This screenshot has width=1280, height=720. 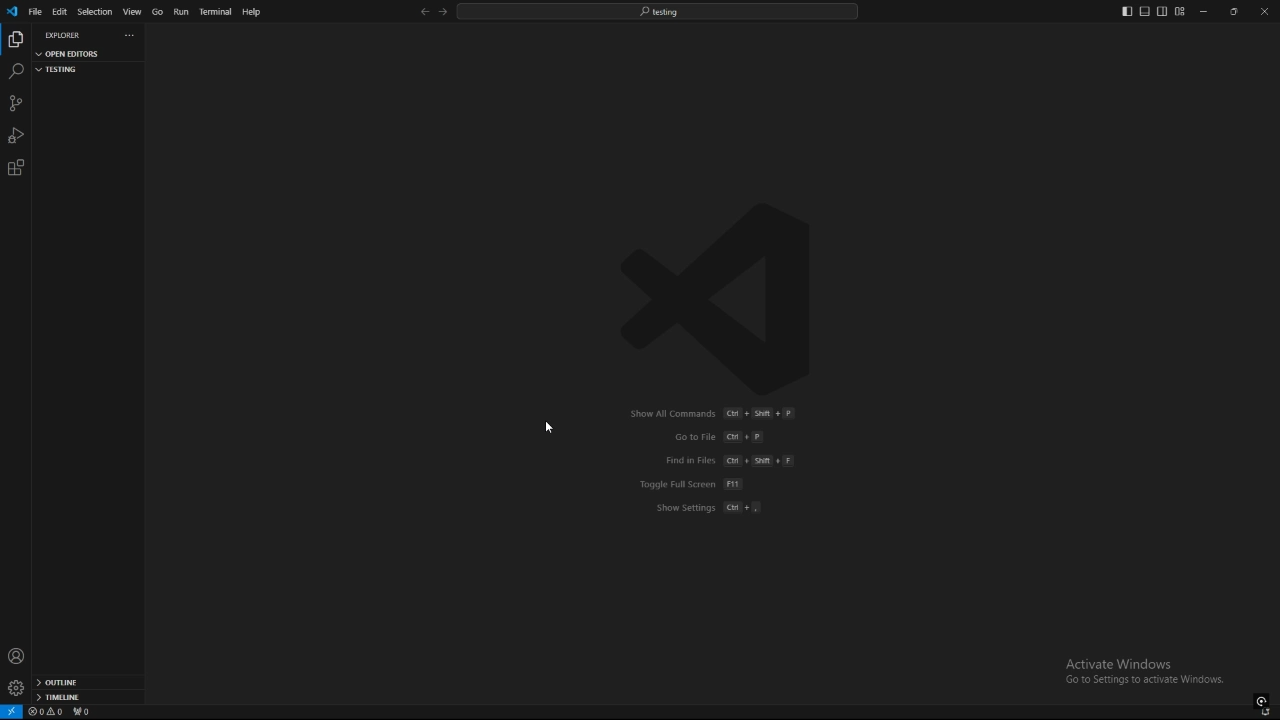 I want to click on selection, so click(x=94, y=12).